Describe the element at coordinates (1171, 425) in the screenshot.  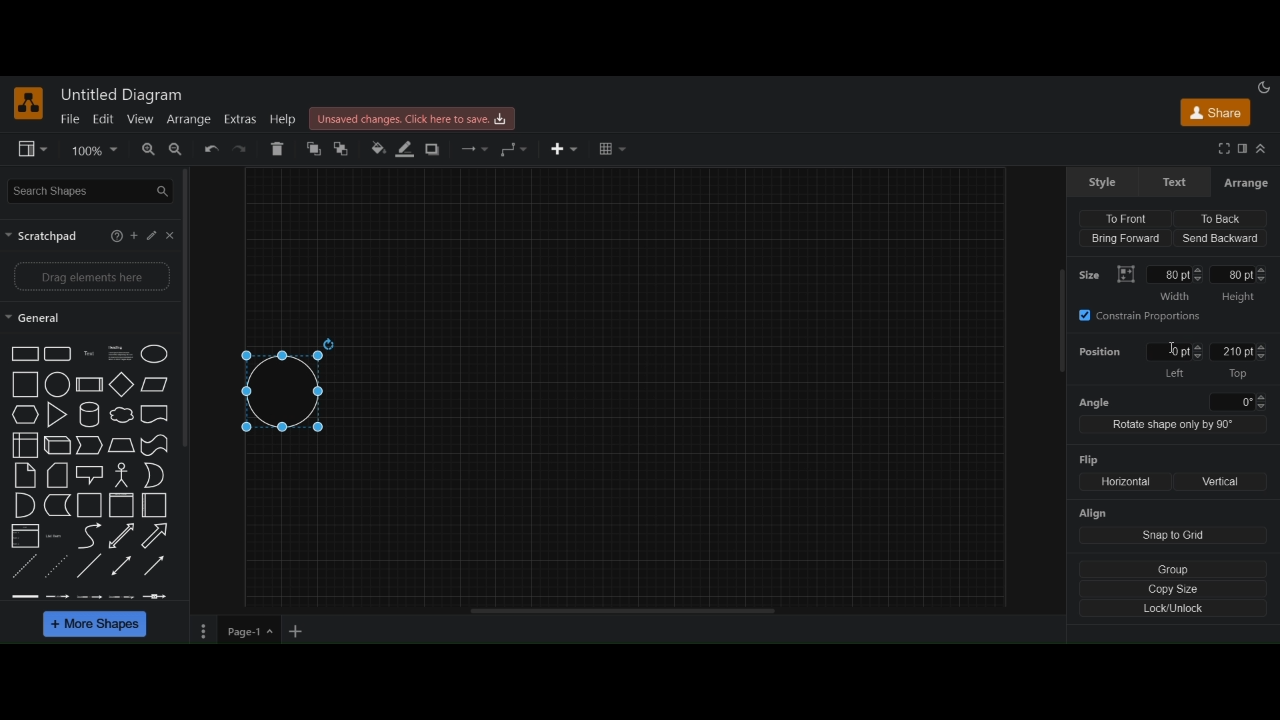
I see `rotate shape only bt 90 degree` at that location.